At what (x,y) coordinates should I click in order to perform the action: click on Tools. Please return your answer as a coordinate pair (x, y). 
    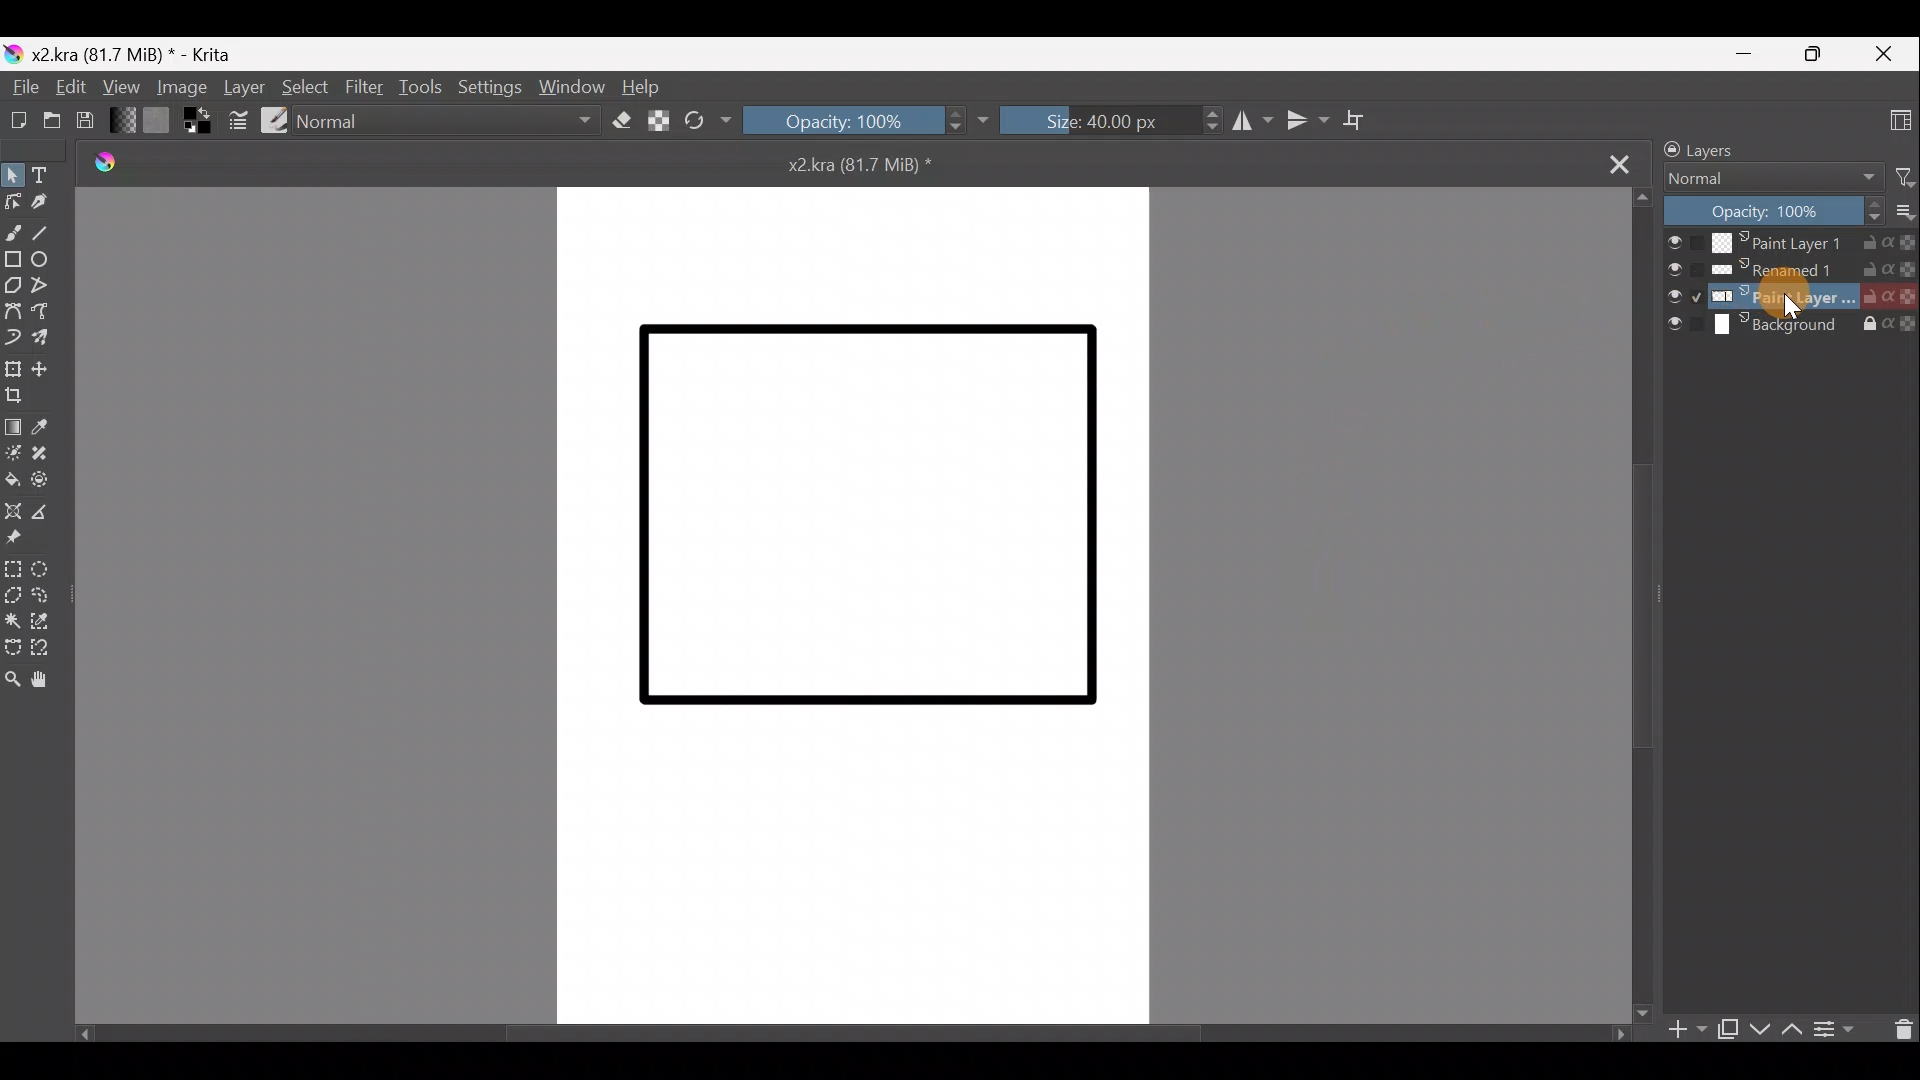
    Looking at the image, I should click on (422, 89).